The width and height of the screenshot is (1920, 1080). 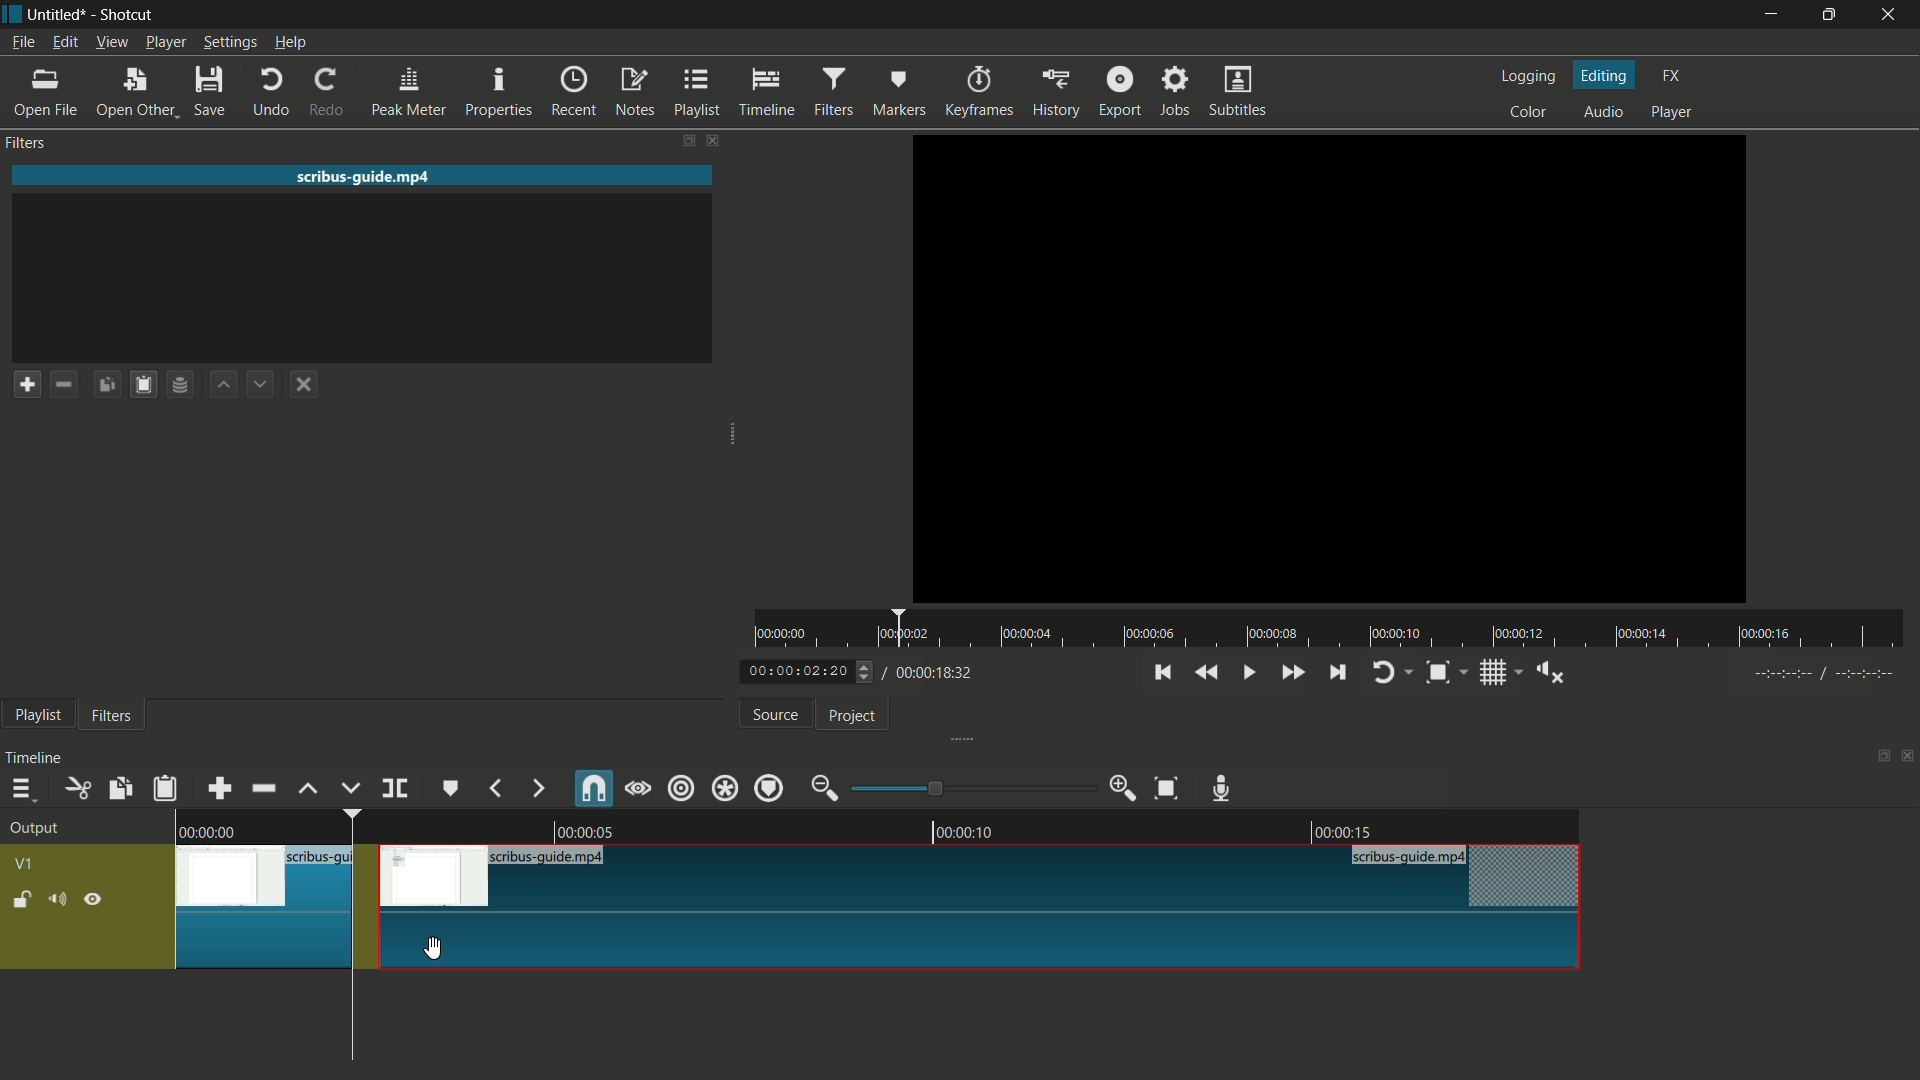 I want to click on scrub while dragging, so click(x=637, y=787).